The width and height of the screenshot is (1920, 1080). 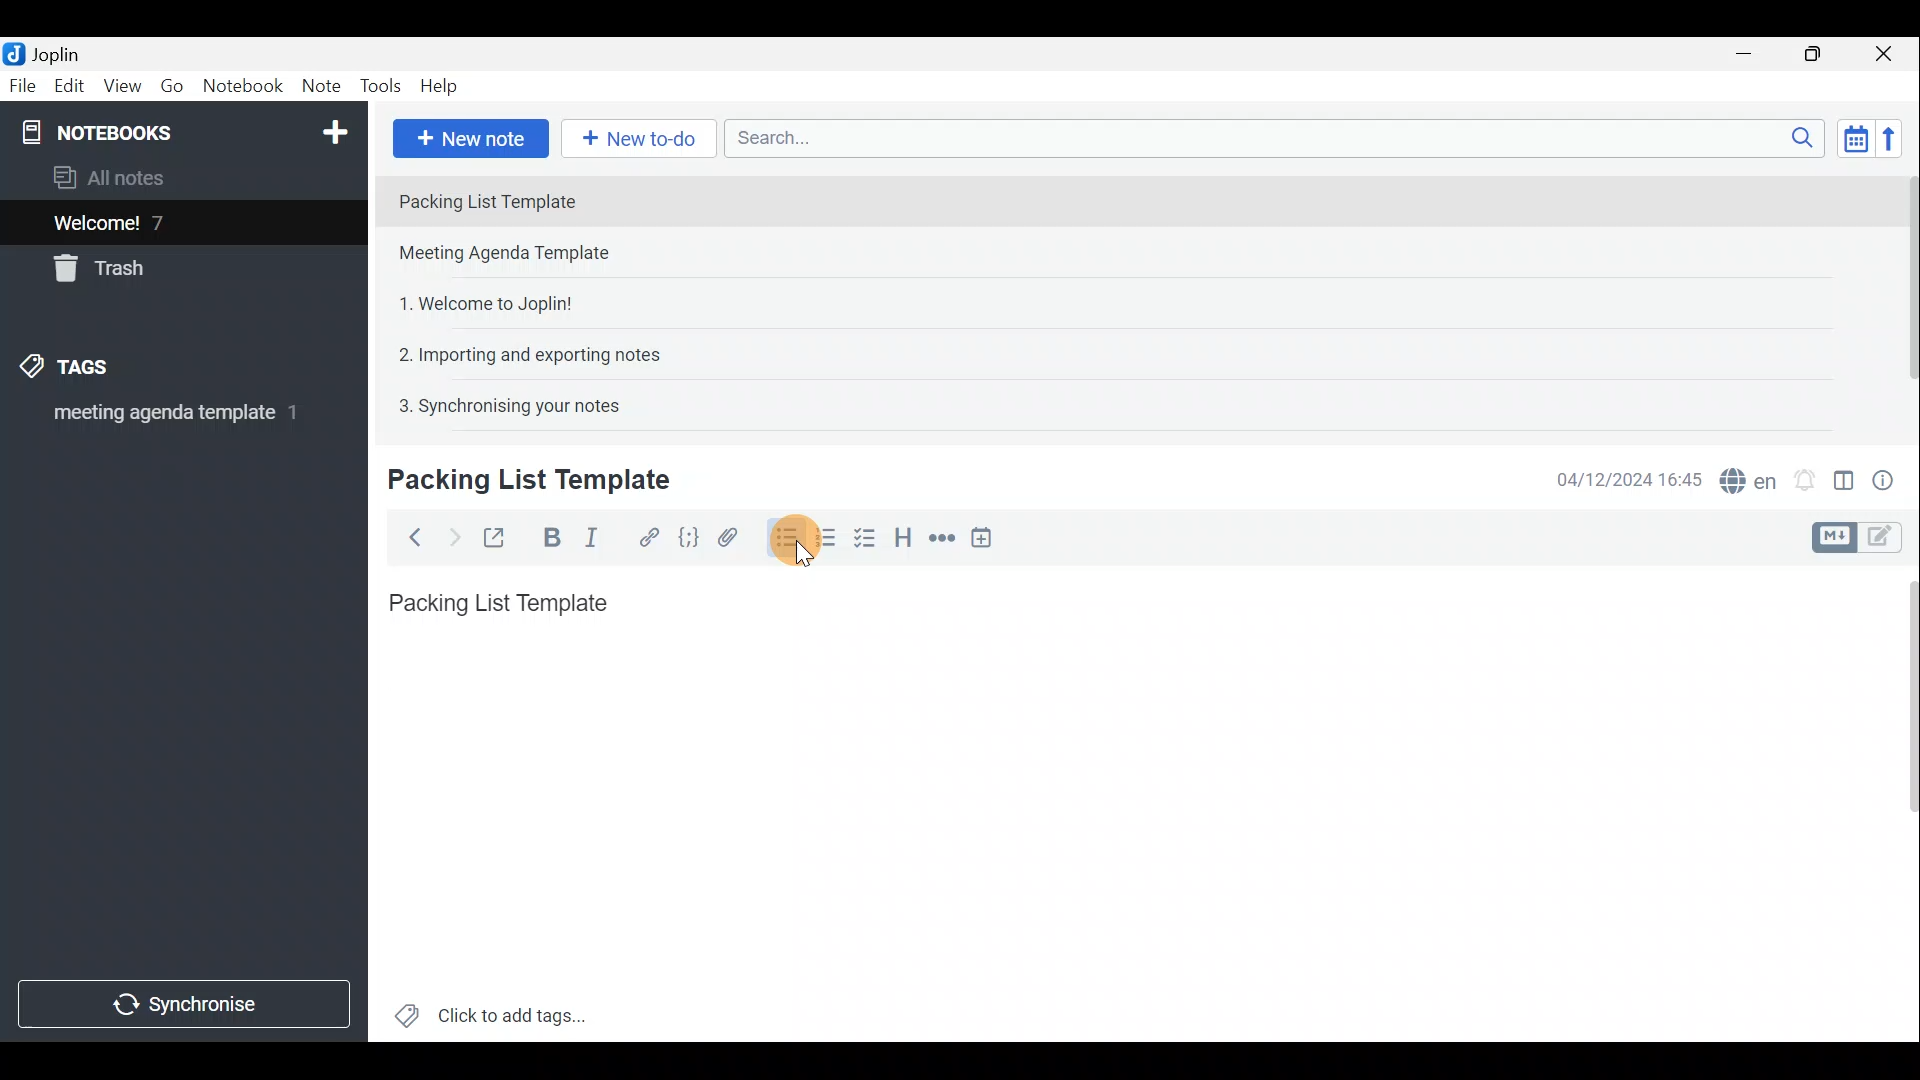 What do you see at coordinates (871, 543) in the screenshot?
I see `Checkbox` at bounding box center [871, 543].